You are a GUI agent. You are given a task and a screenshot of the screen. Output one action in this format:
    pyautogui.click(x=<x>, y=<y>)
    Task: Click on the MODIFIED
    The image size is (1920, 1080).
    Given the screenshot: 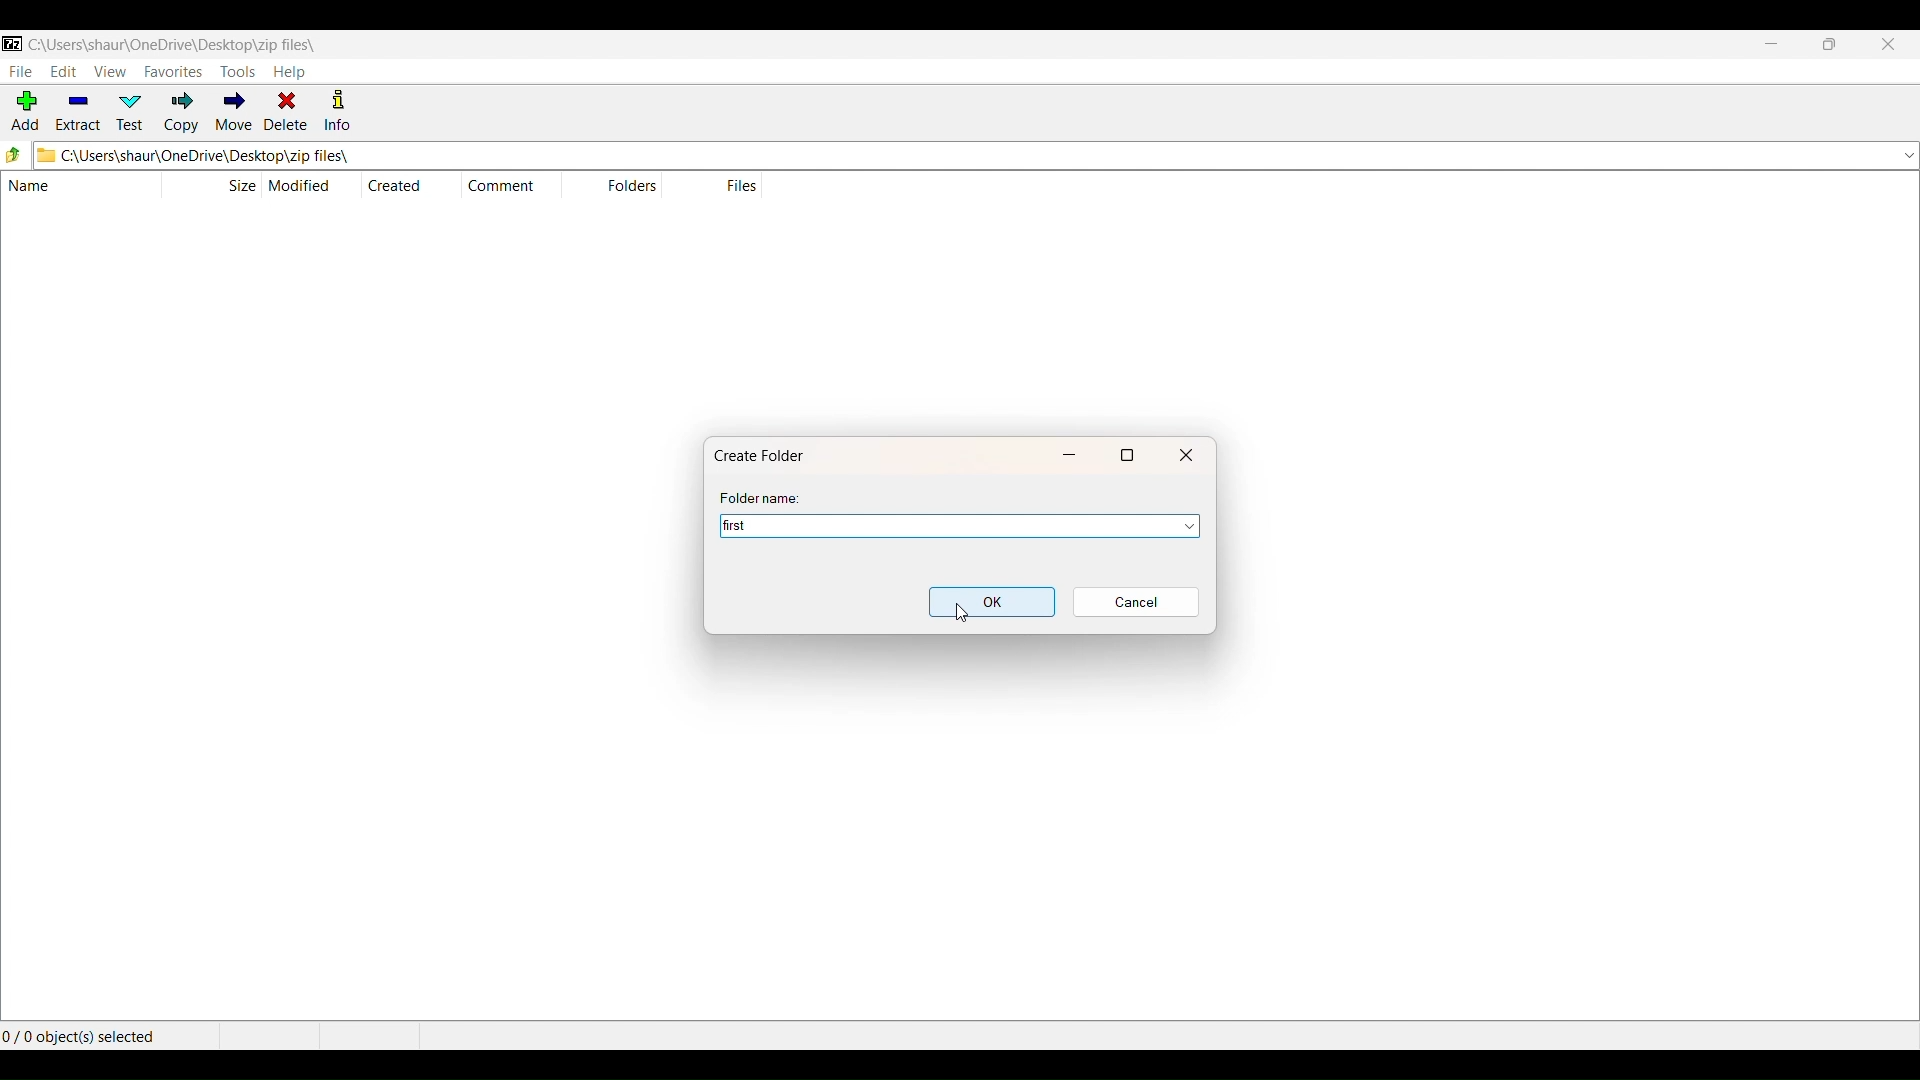 What is the action you would take?
    pyautogui.click(x=304, y=185)
    